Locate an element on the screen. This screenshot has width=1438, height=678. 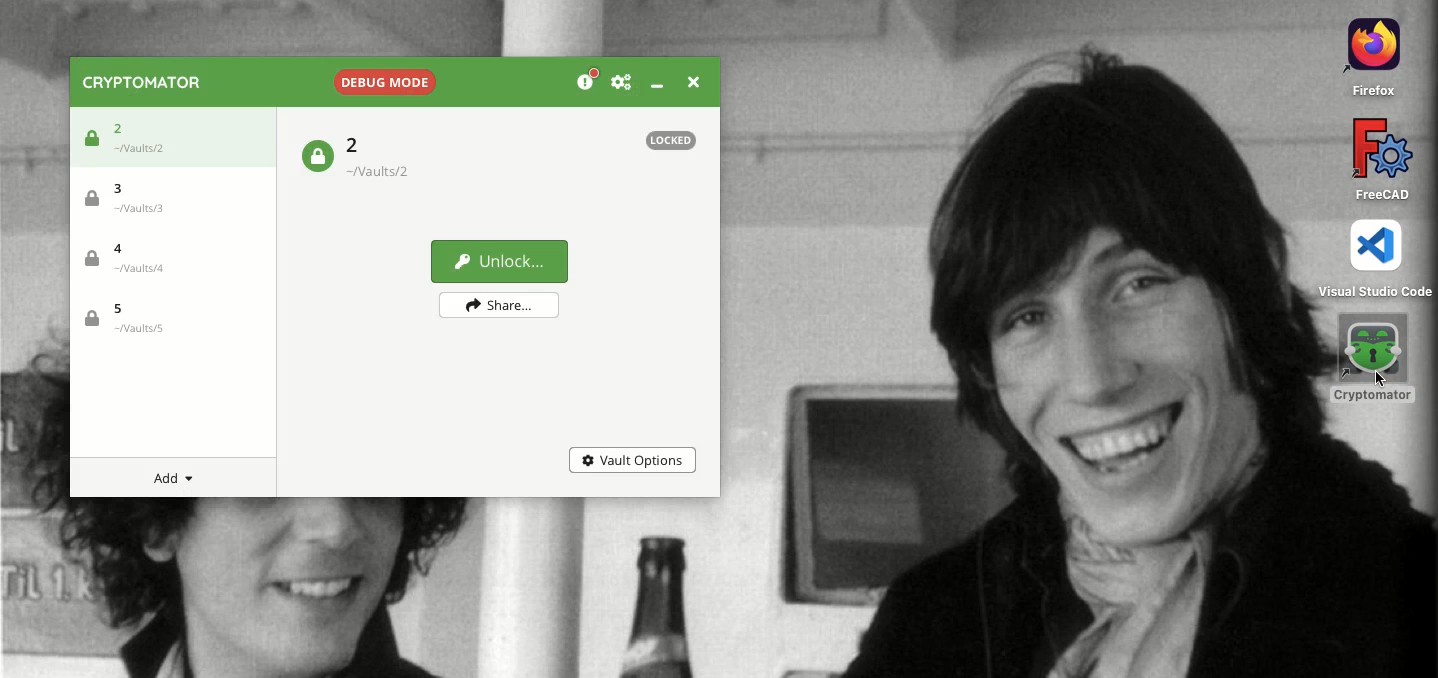
Close is located at coordinates (697, 82).